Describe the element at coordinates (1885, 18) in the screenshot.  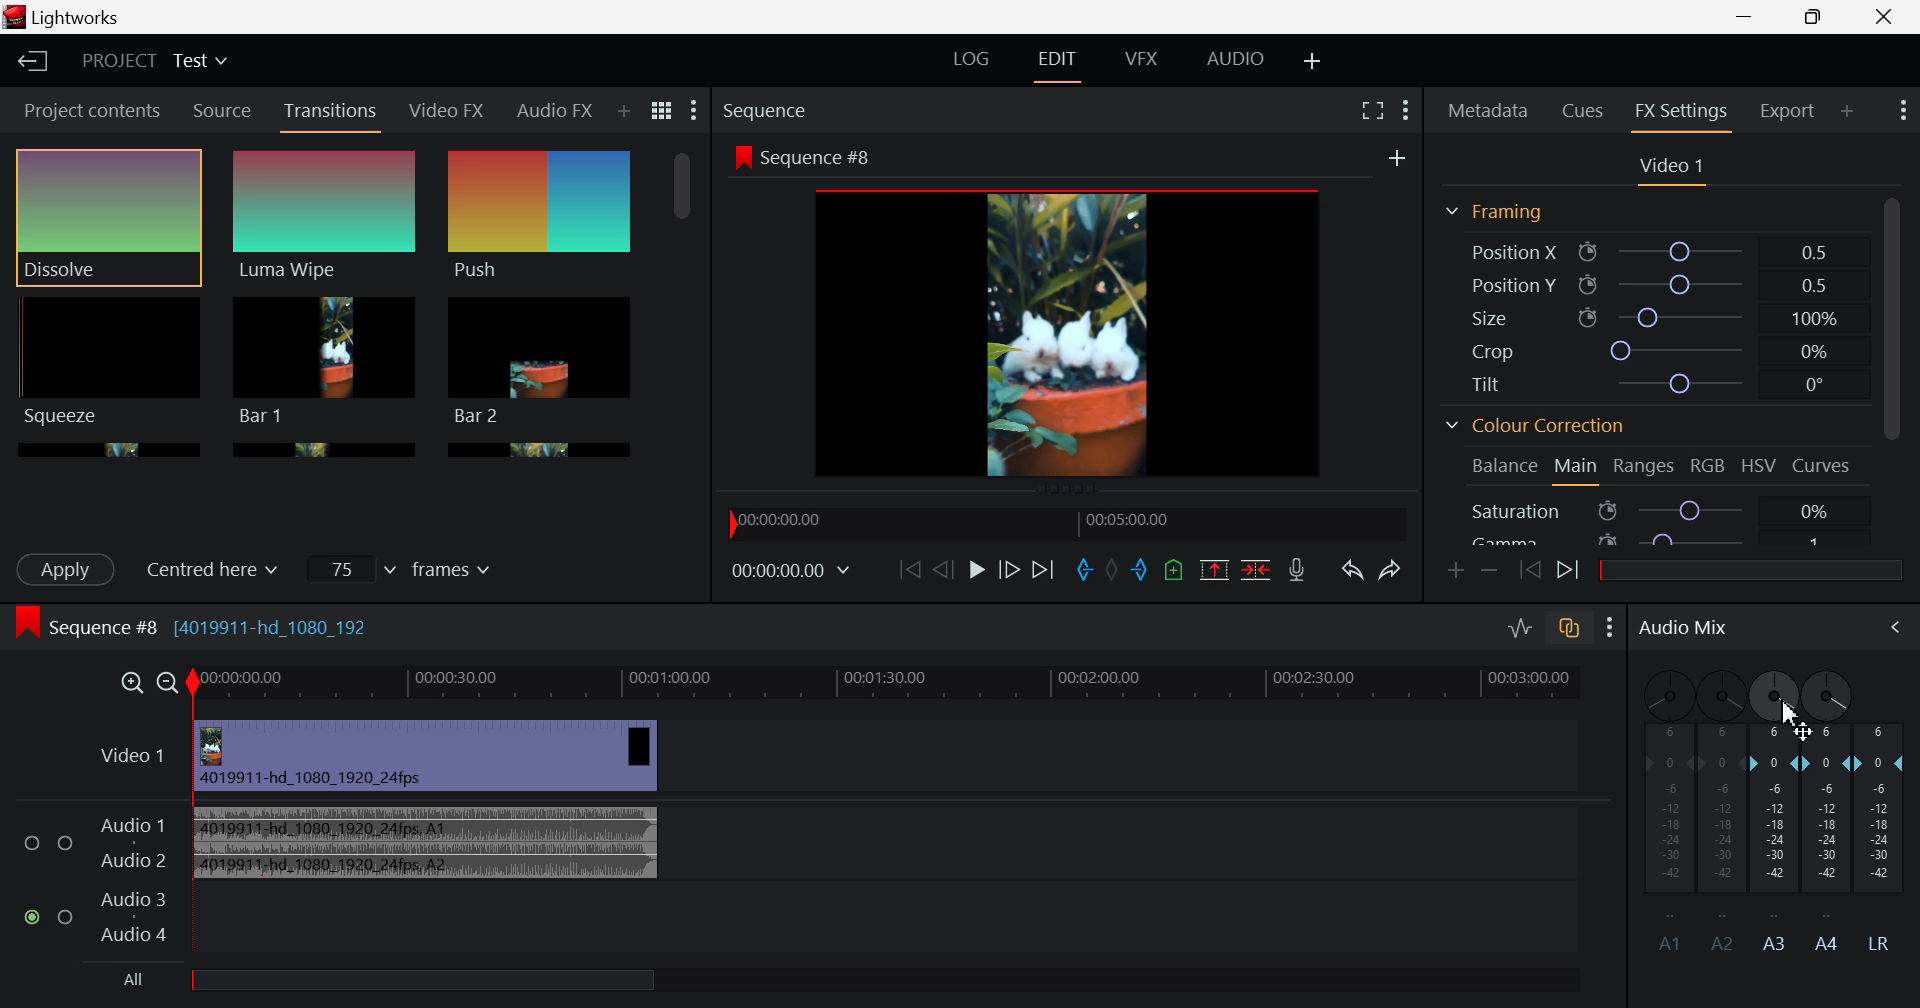
I see `Close` at that location.